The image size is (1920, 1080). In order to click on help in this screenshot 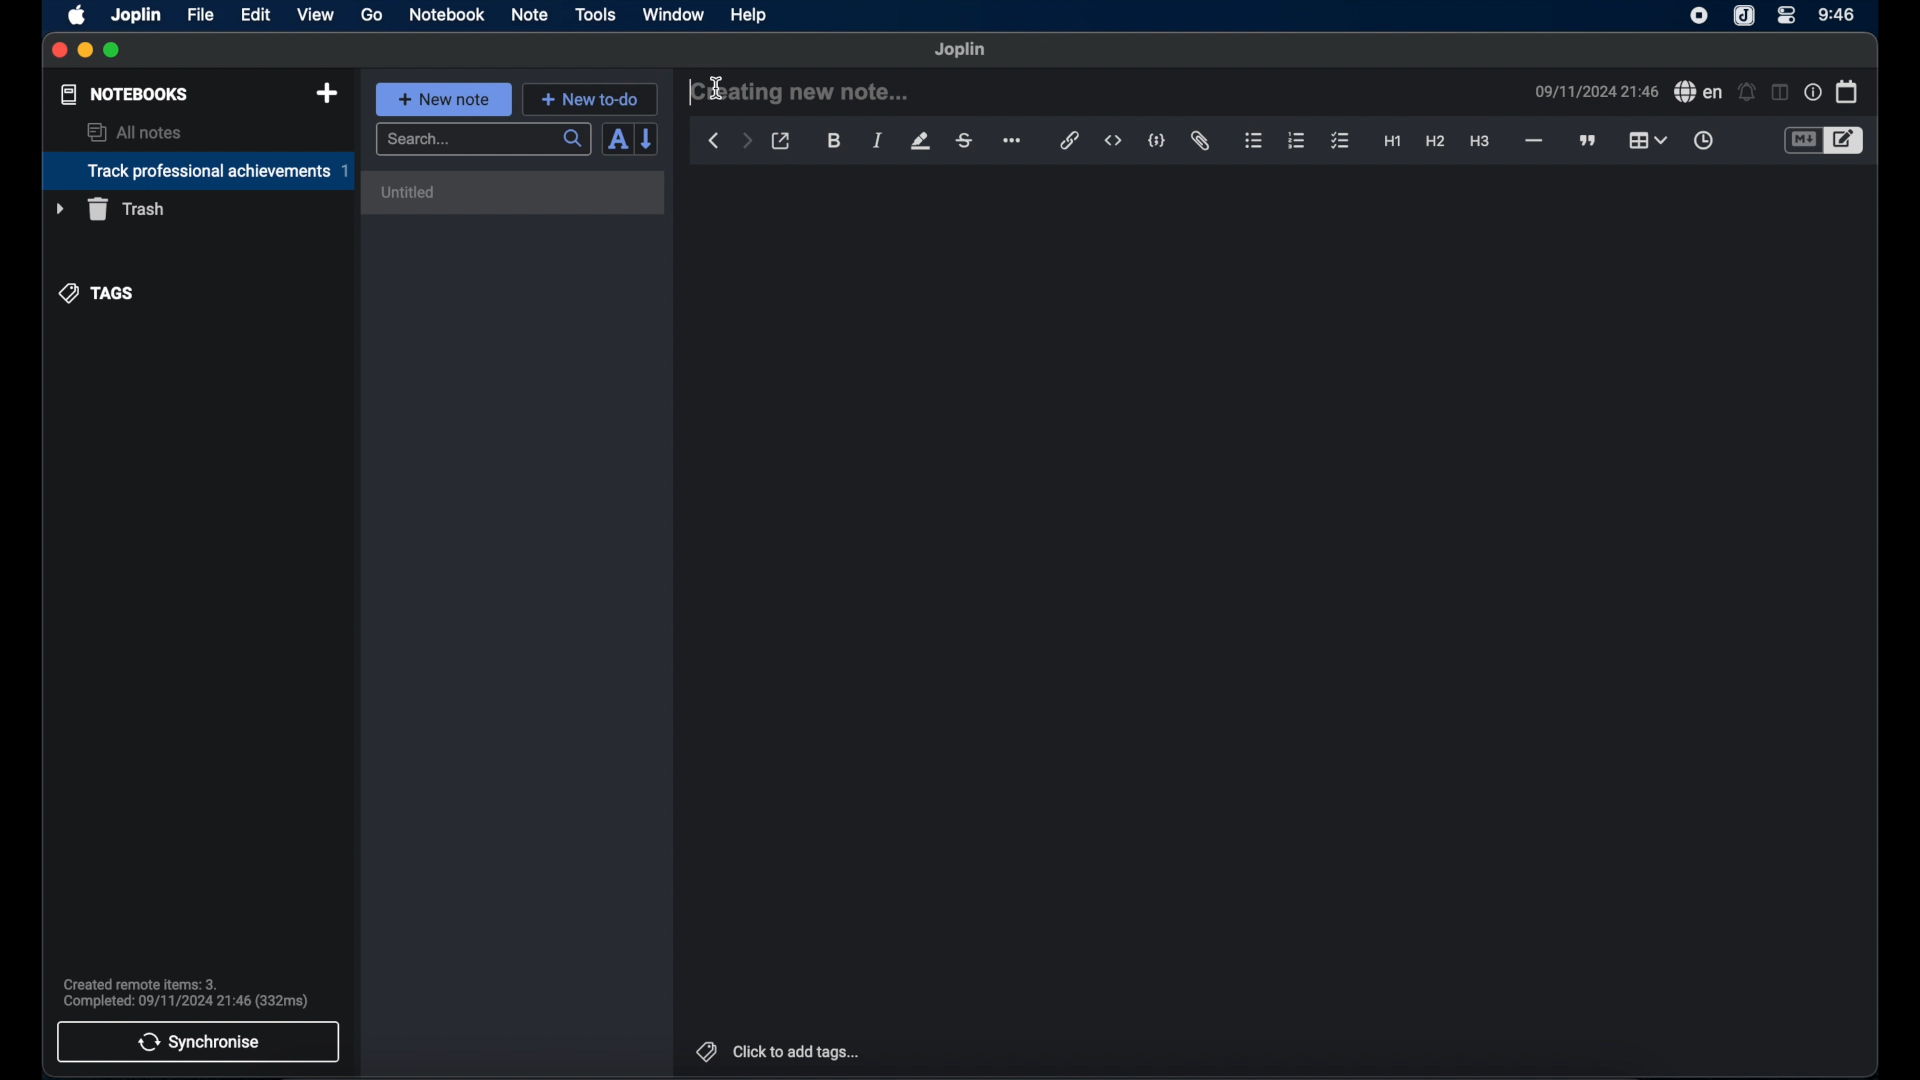, I will do `click(747, 16)`.